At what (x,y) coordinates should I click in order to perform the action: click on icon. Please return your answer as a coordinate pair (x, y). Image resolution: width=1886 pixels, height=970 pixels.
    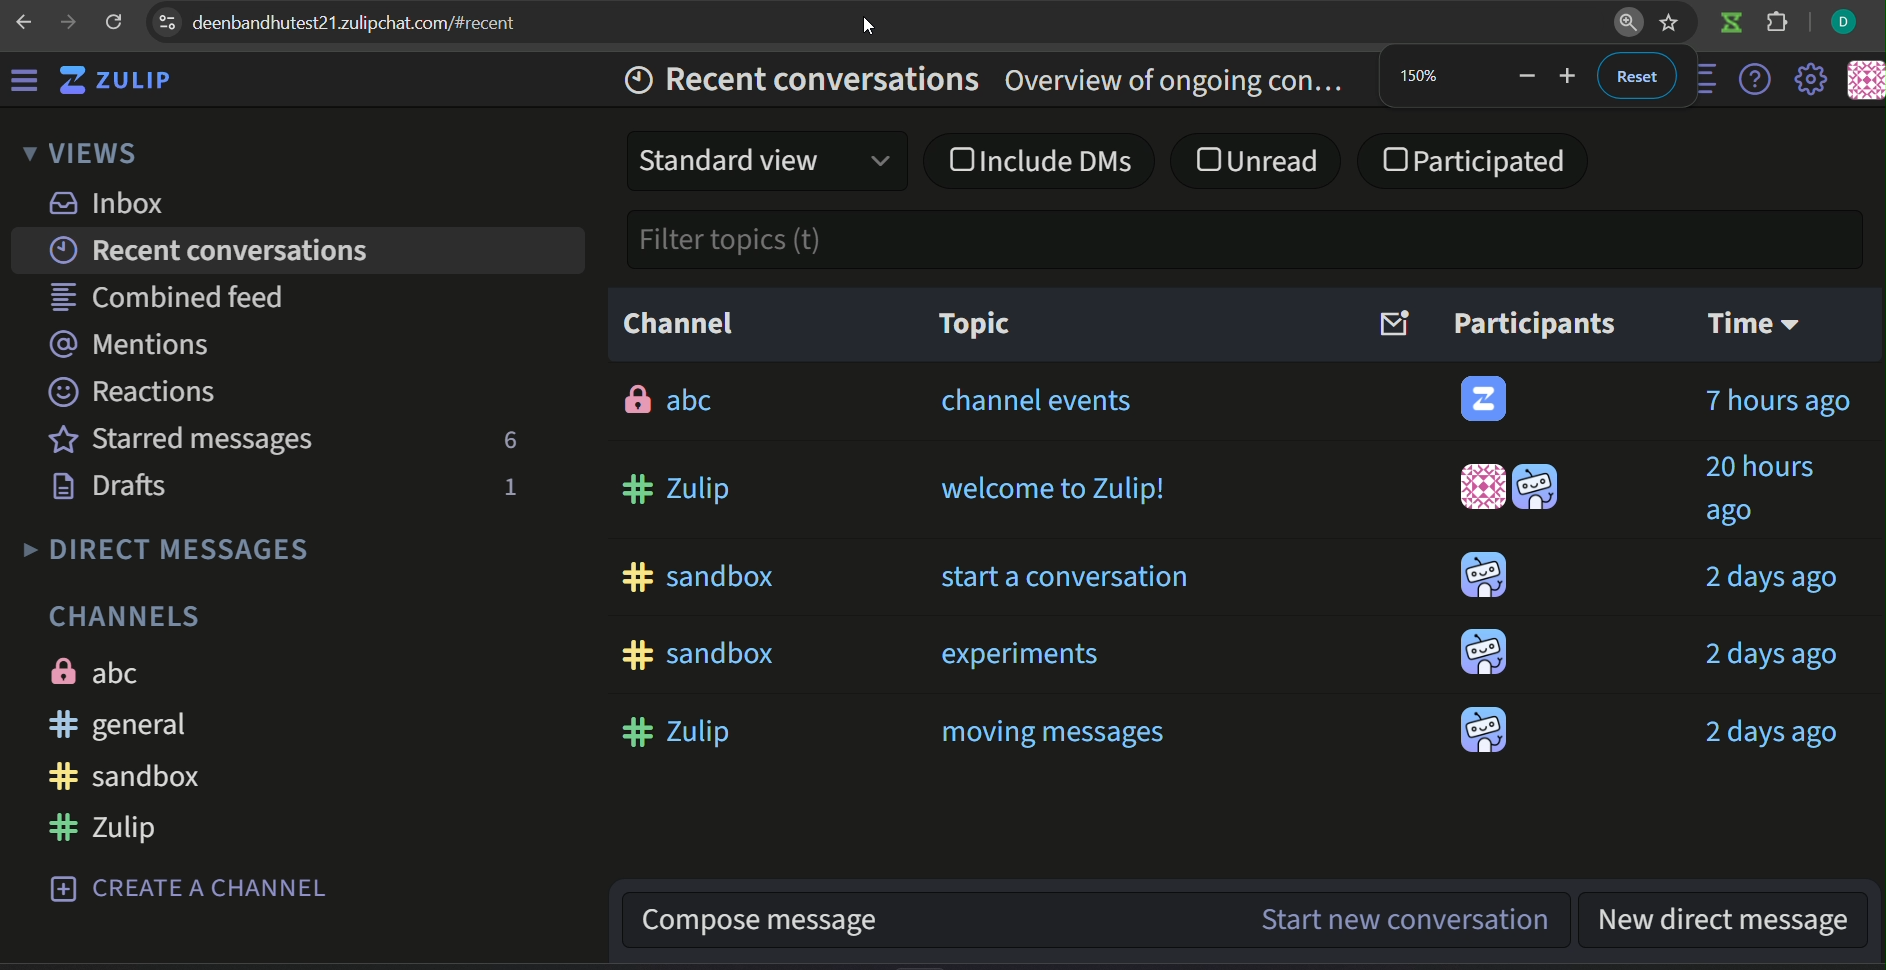
    Looking at the image, I should click on (1865, 80).